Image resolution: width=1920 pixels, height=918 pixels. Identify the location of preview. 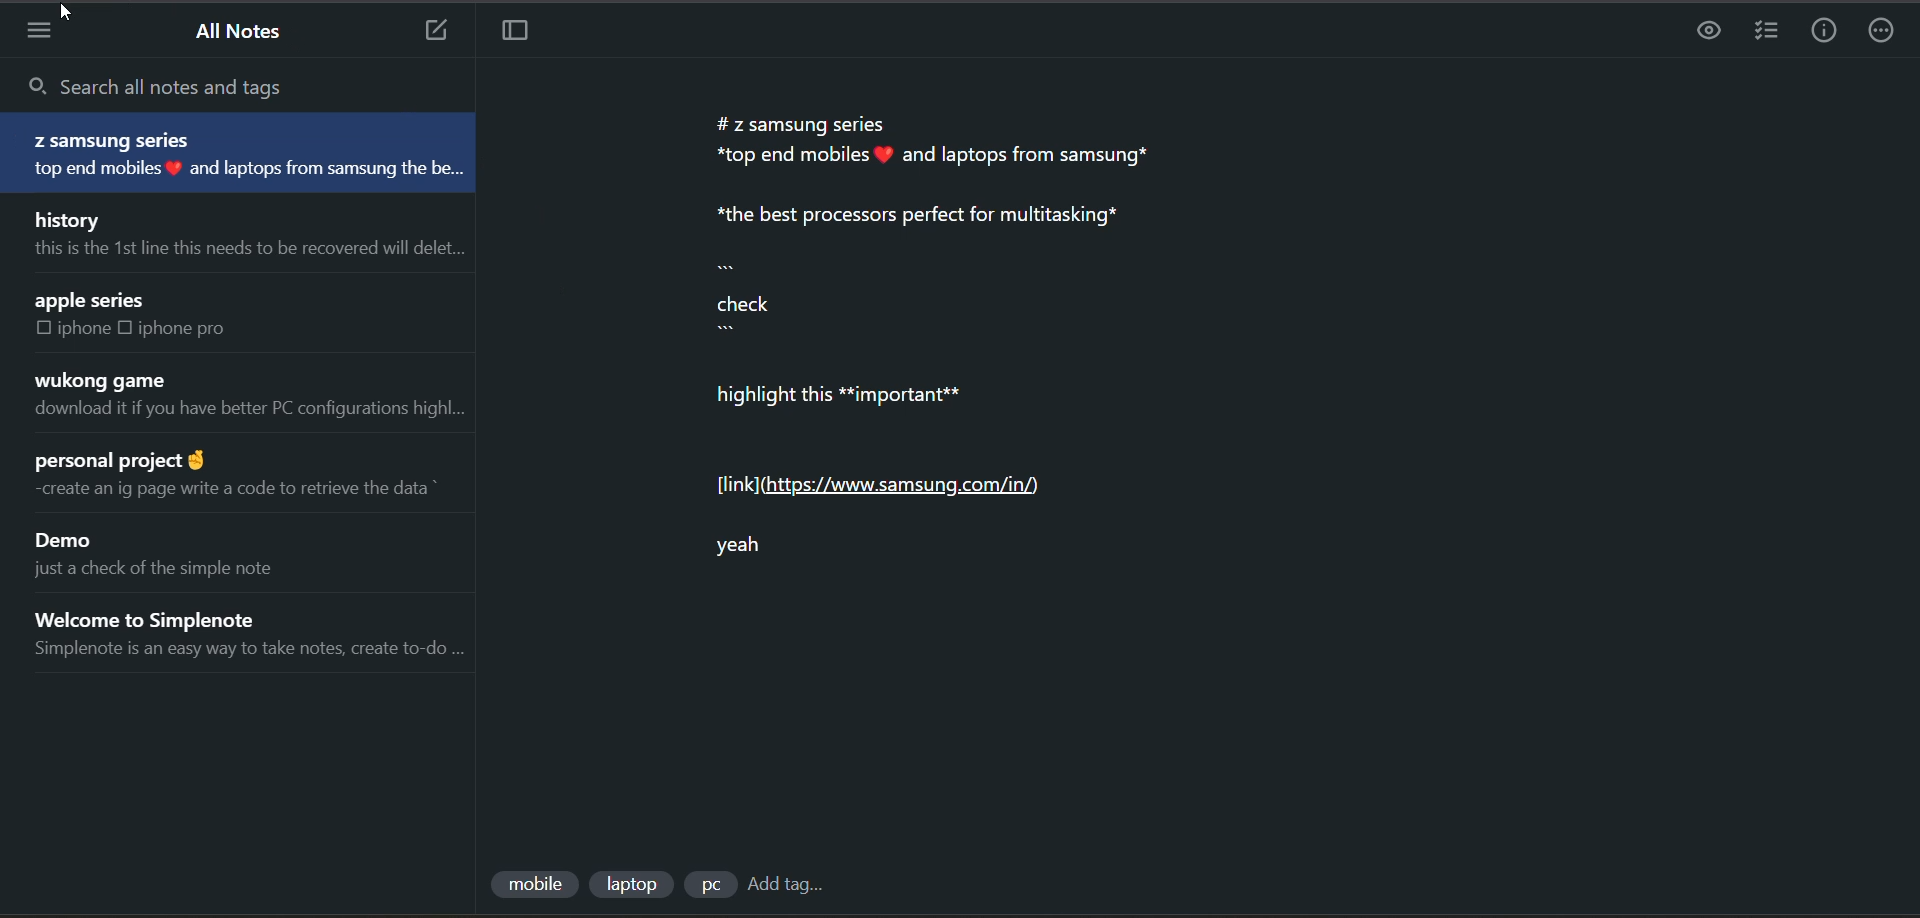
(1707, 32).